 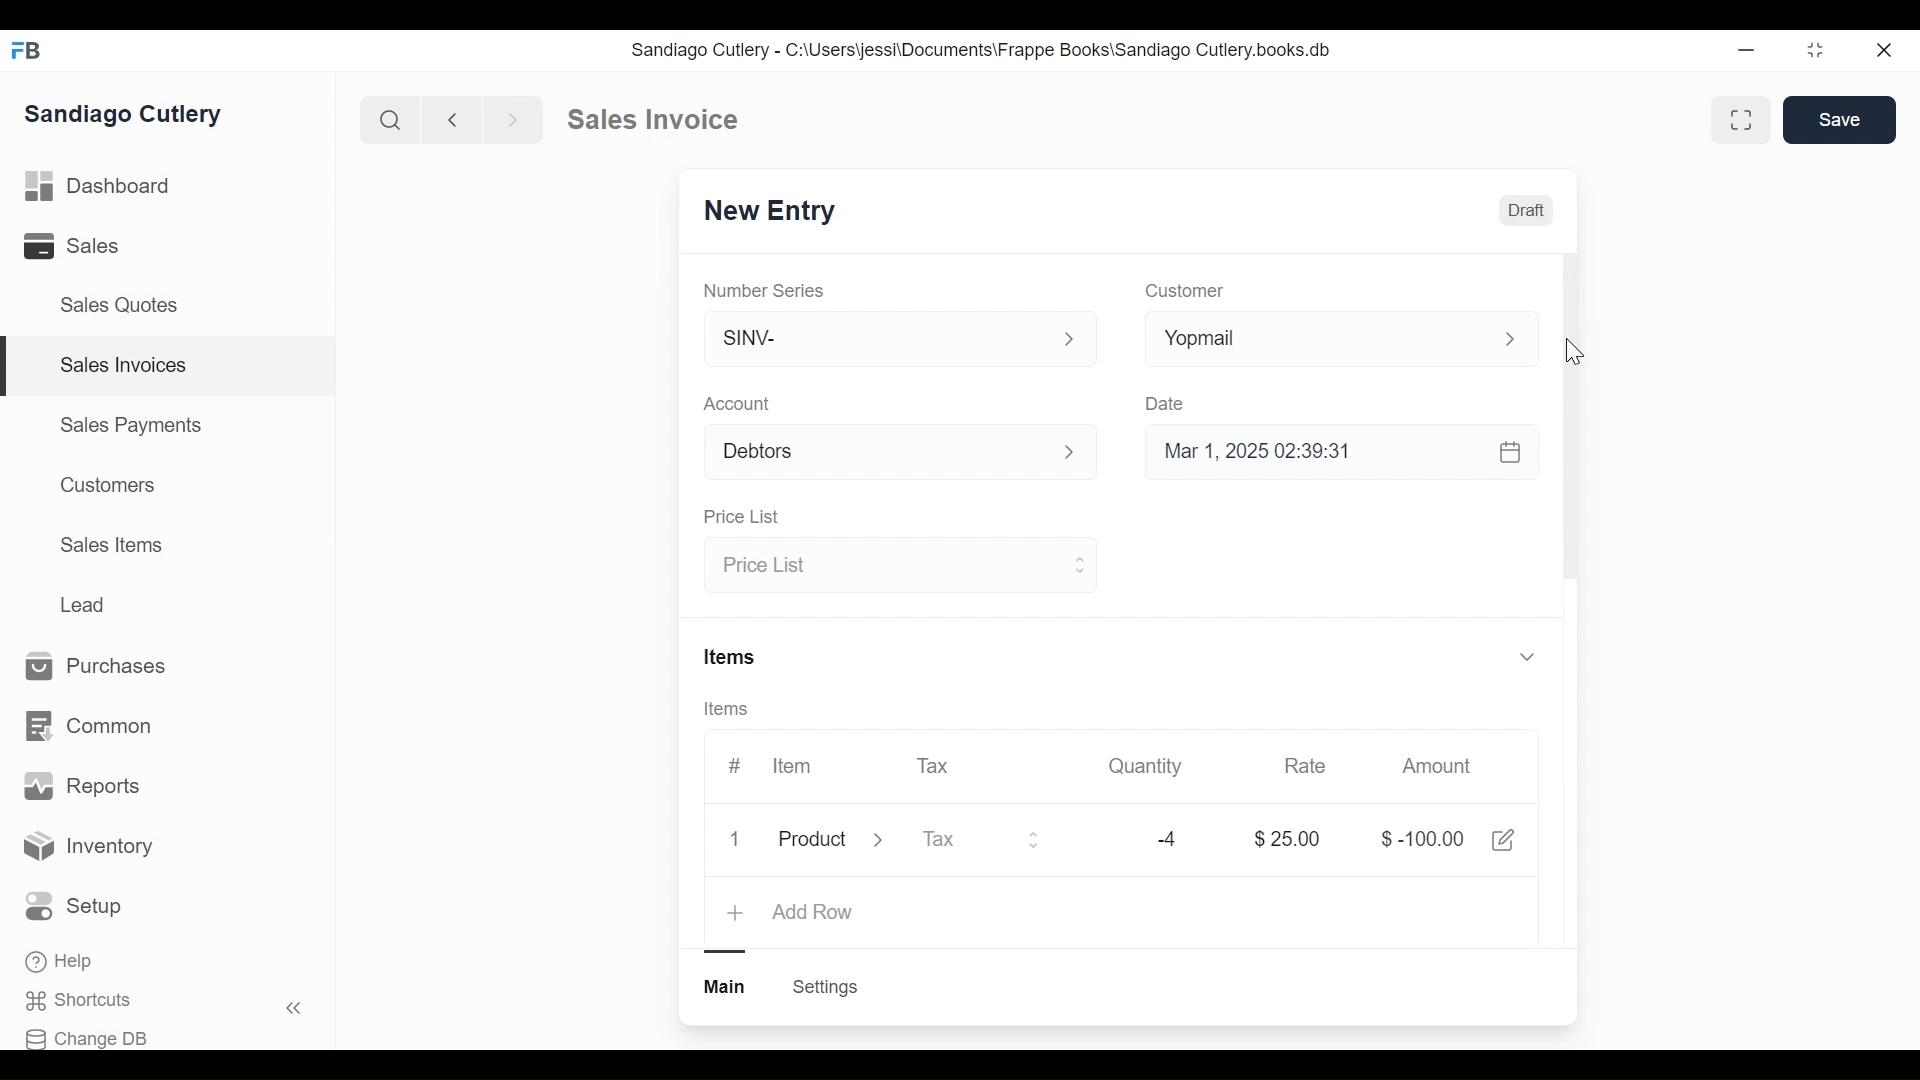 What do you see at coordinates (1337, 450) in the screenshot?
I see ` Mar 1, 2025 02:39:31` at bounding box center [1337, 450].